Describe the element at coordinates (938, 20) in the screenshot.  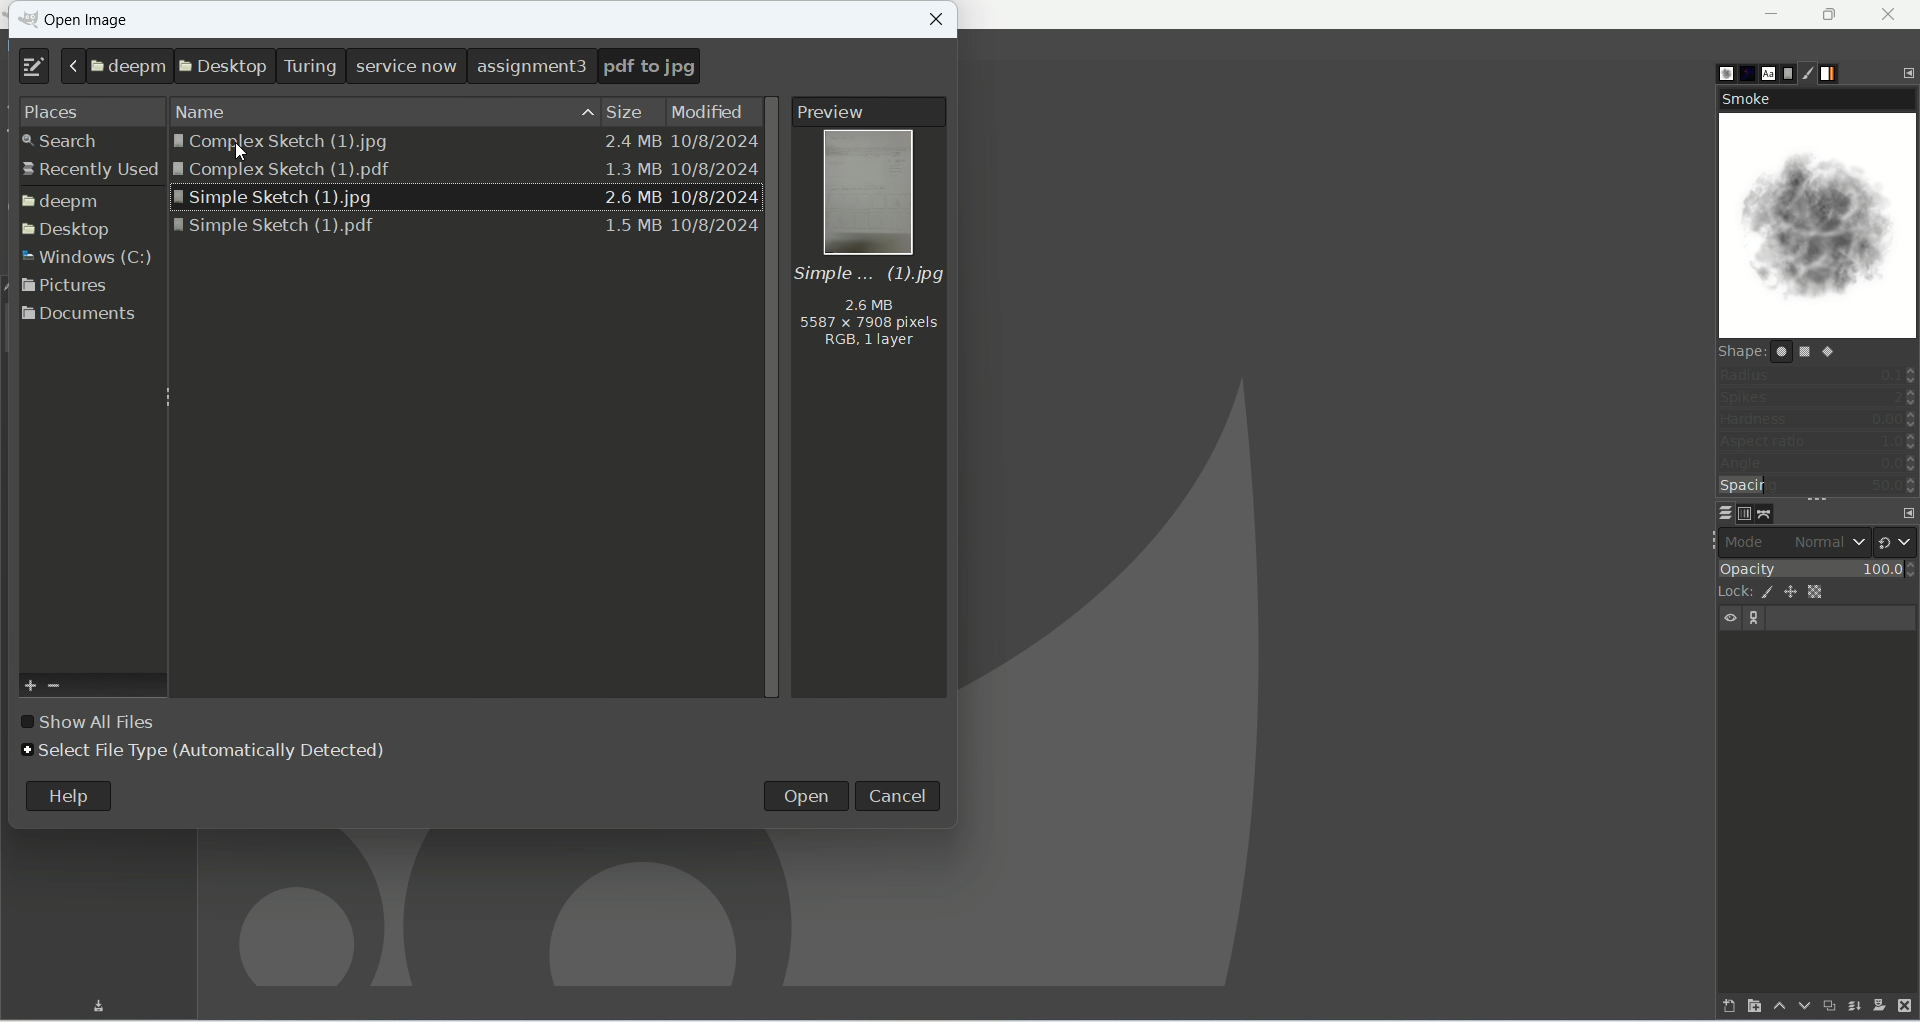
I see `close` at that location.